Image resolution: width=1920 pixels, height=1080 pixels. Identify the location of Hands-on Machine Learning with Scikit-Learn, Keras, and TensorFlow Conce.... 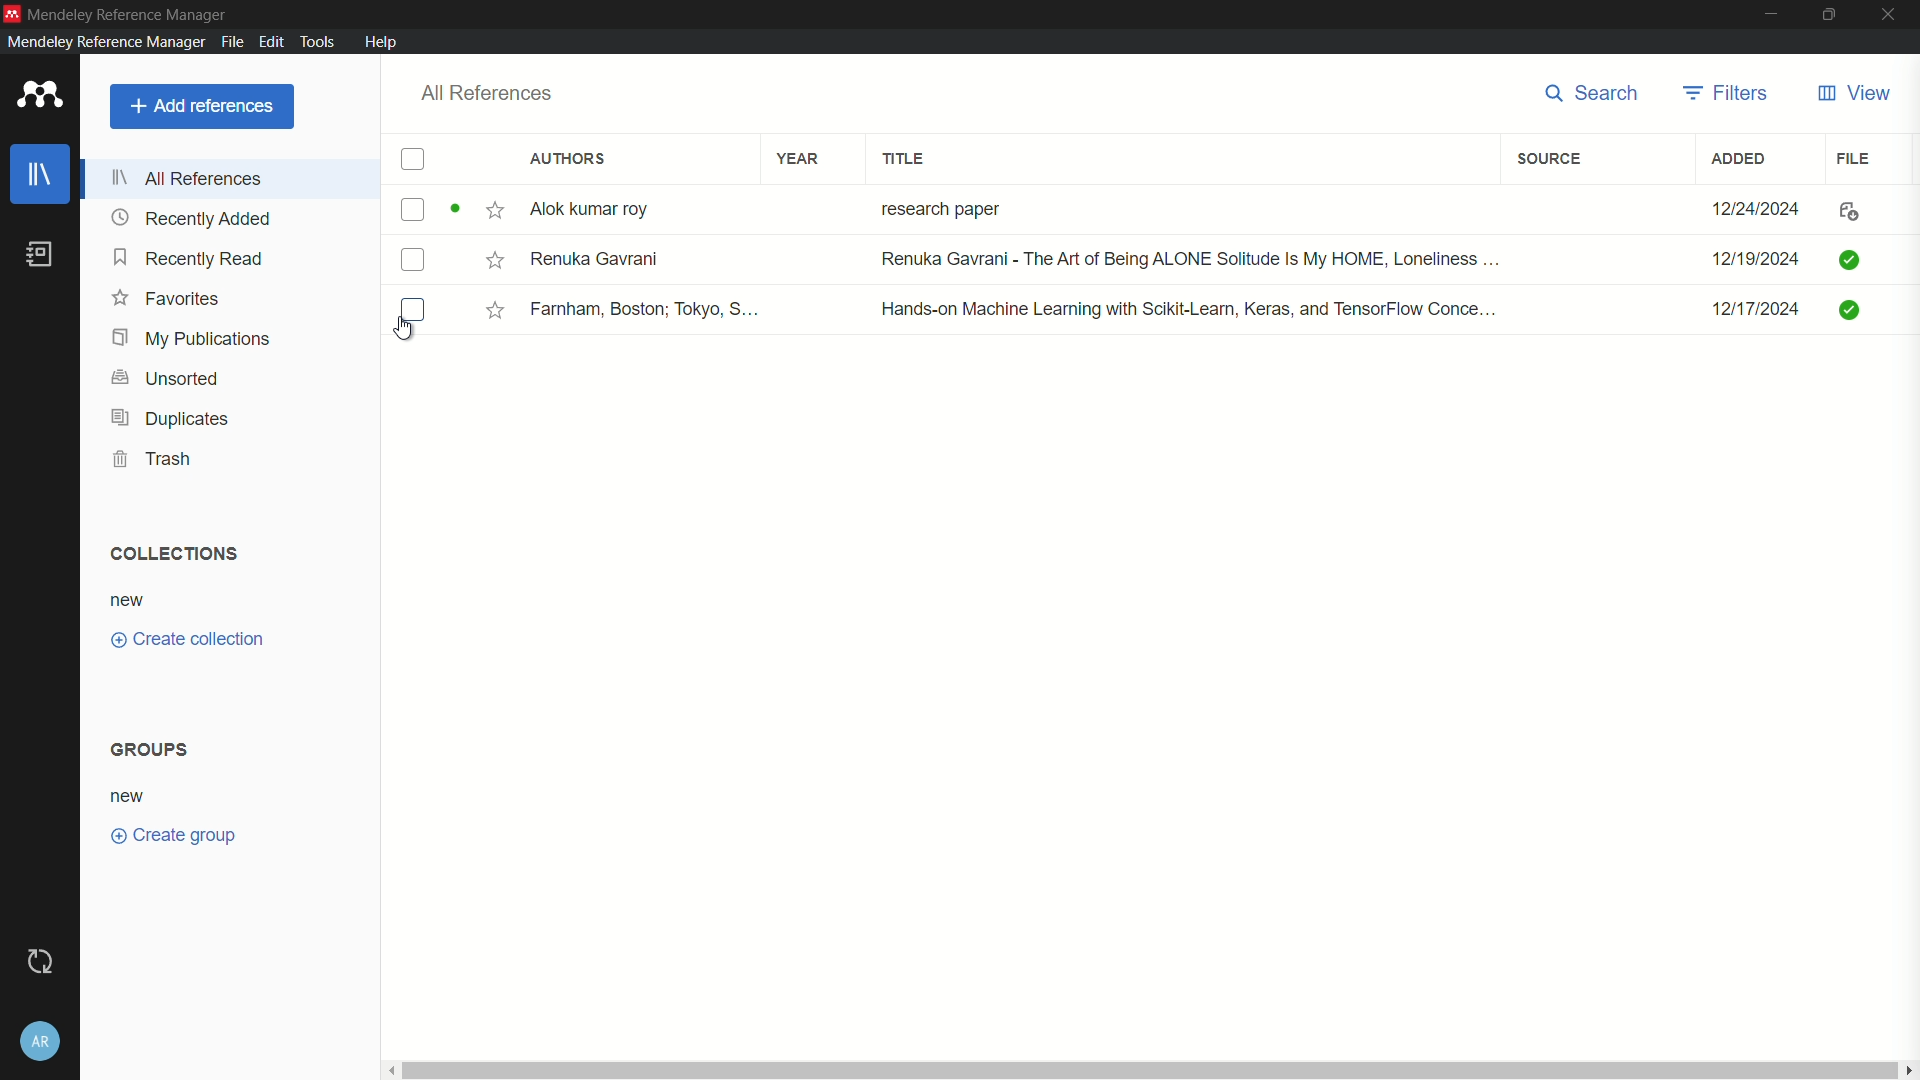
(1189, 306).